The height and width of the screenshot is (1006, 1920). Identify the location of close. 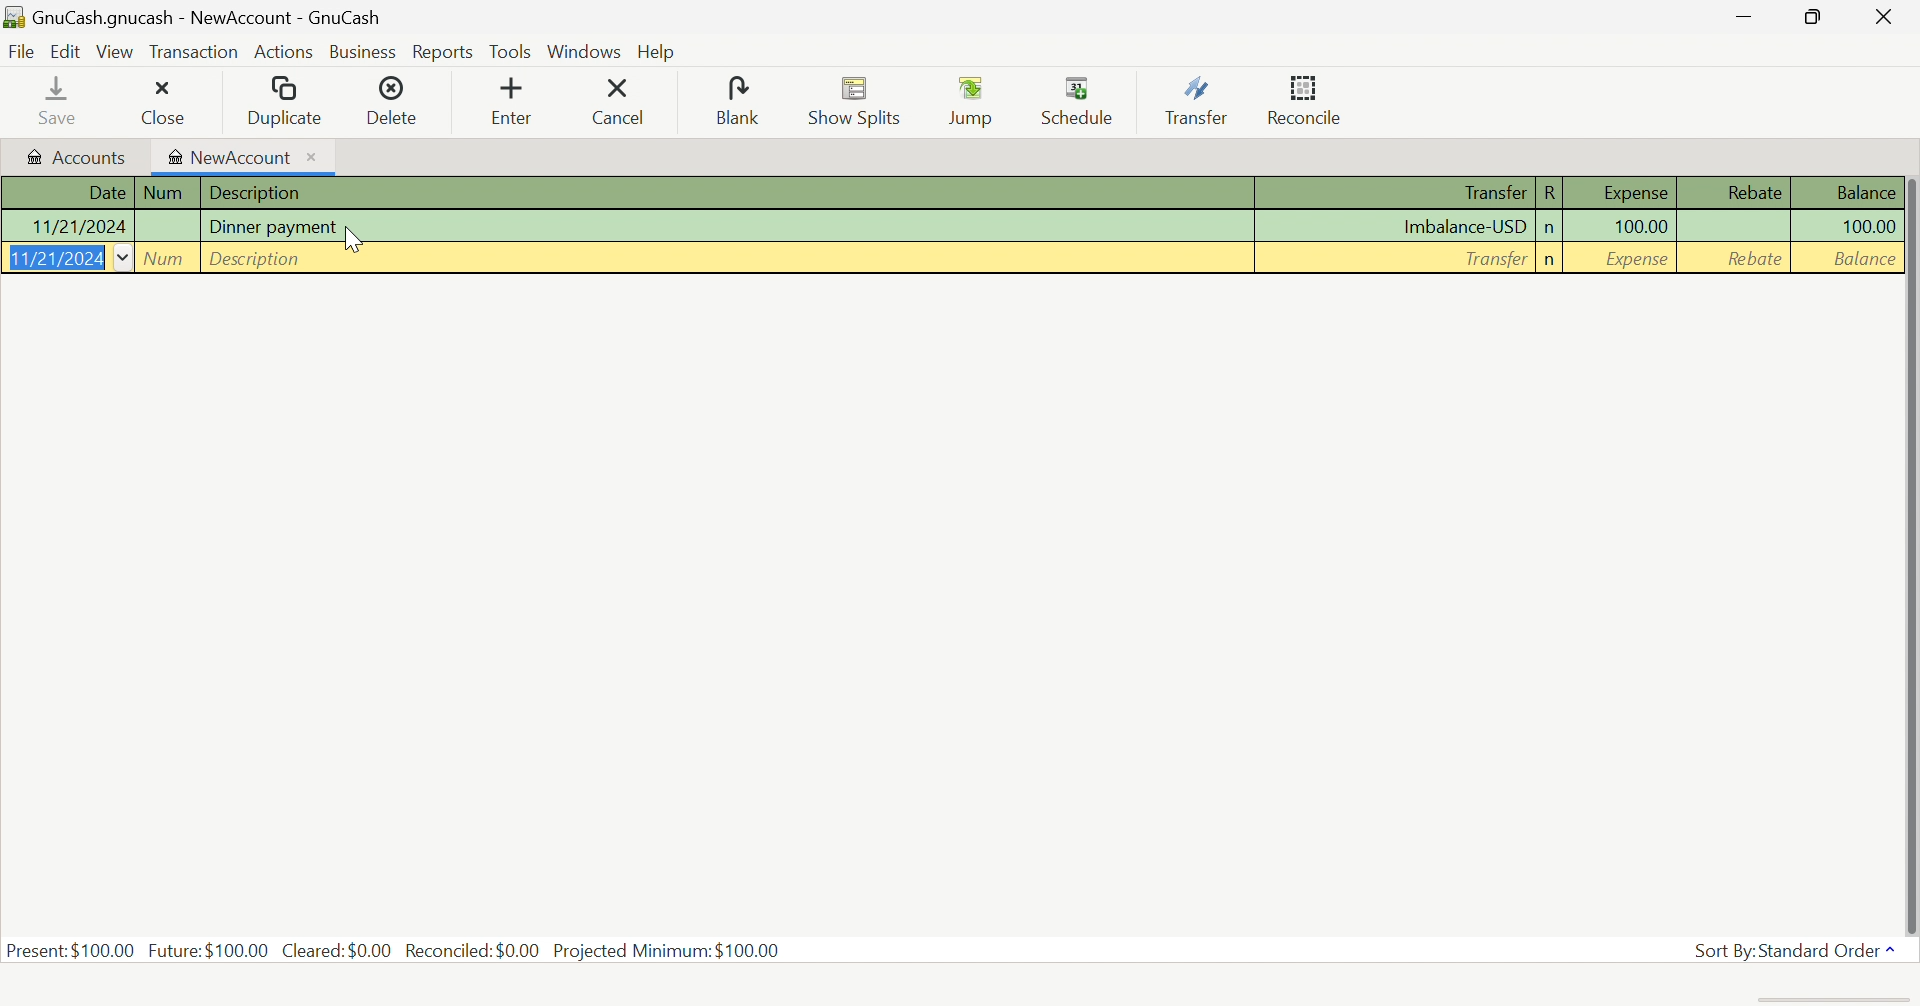
(165, 103).